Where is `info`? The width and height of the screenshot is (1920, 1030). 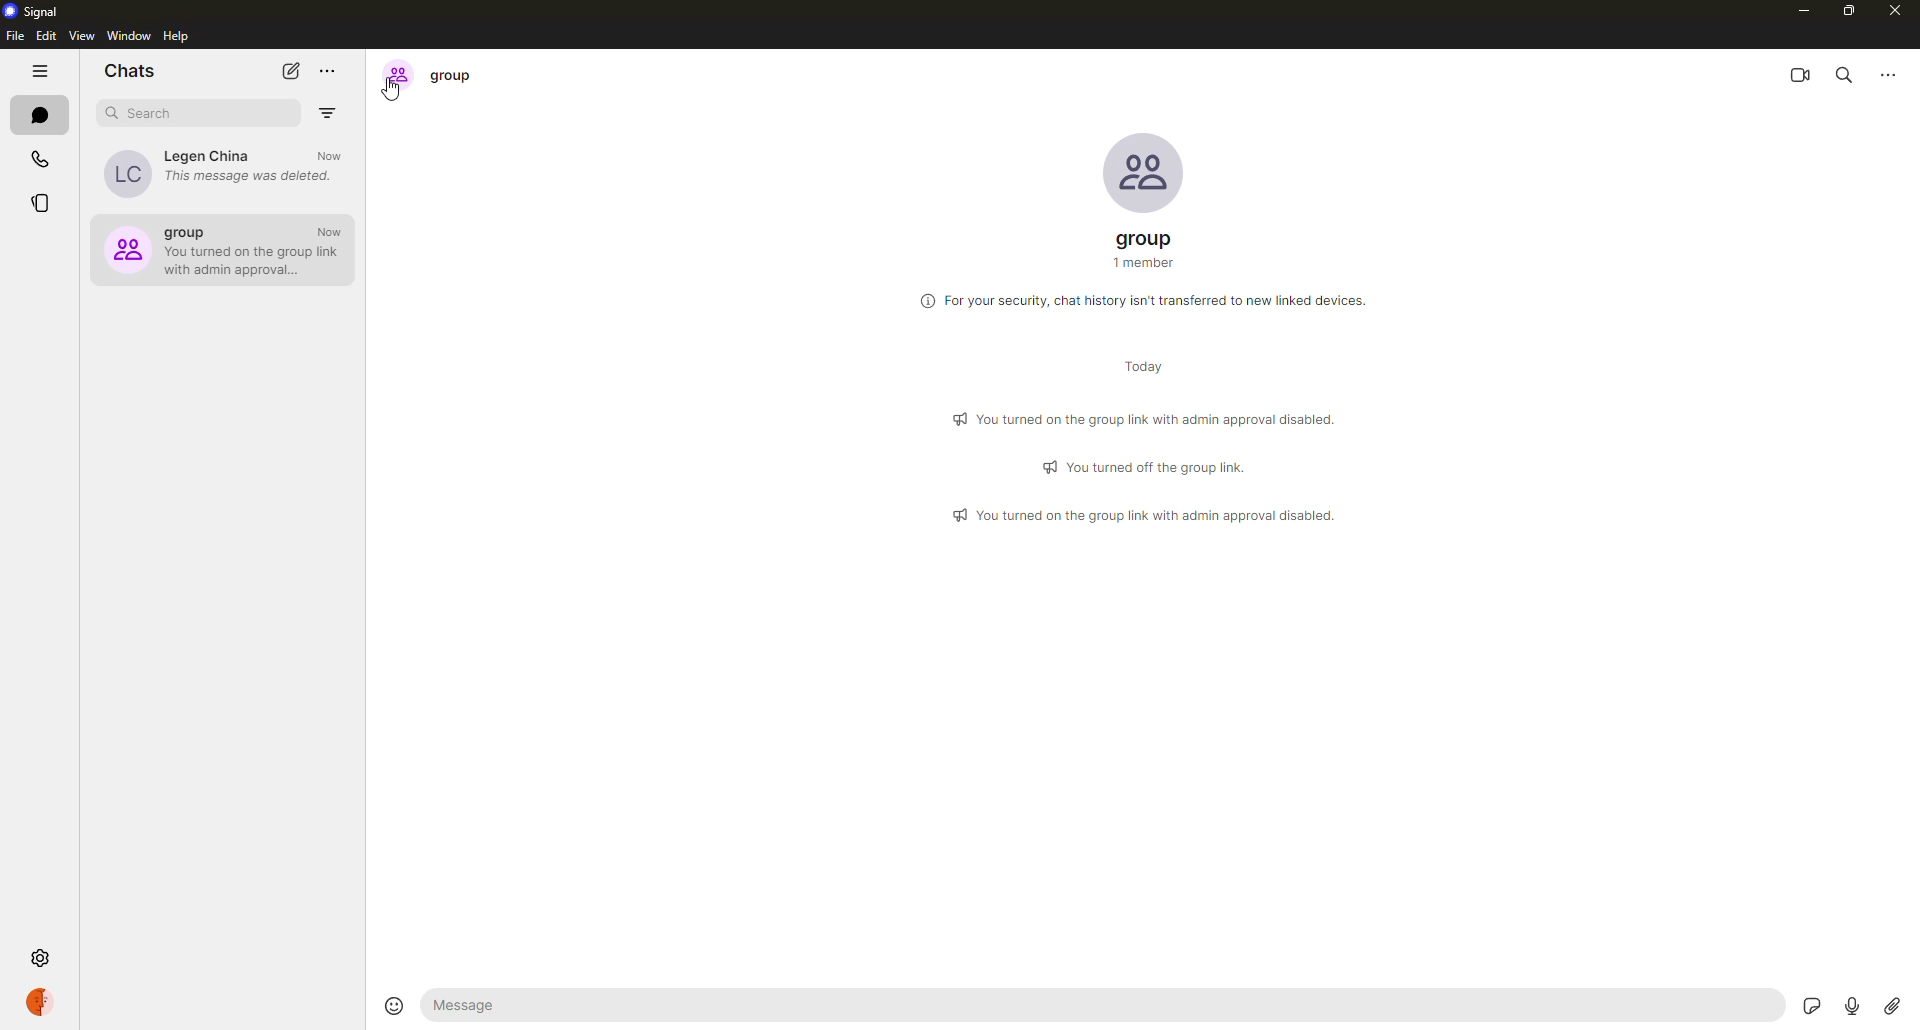 info is located at coordinates (1146, 465).